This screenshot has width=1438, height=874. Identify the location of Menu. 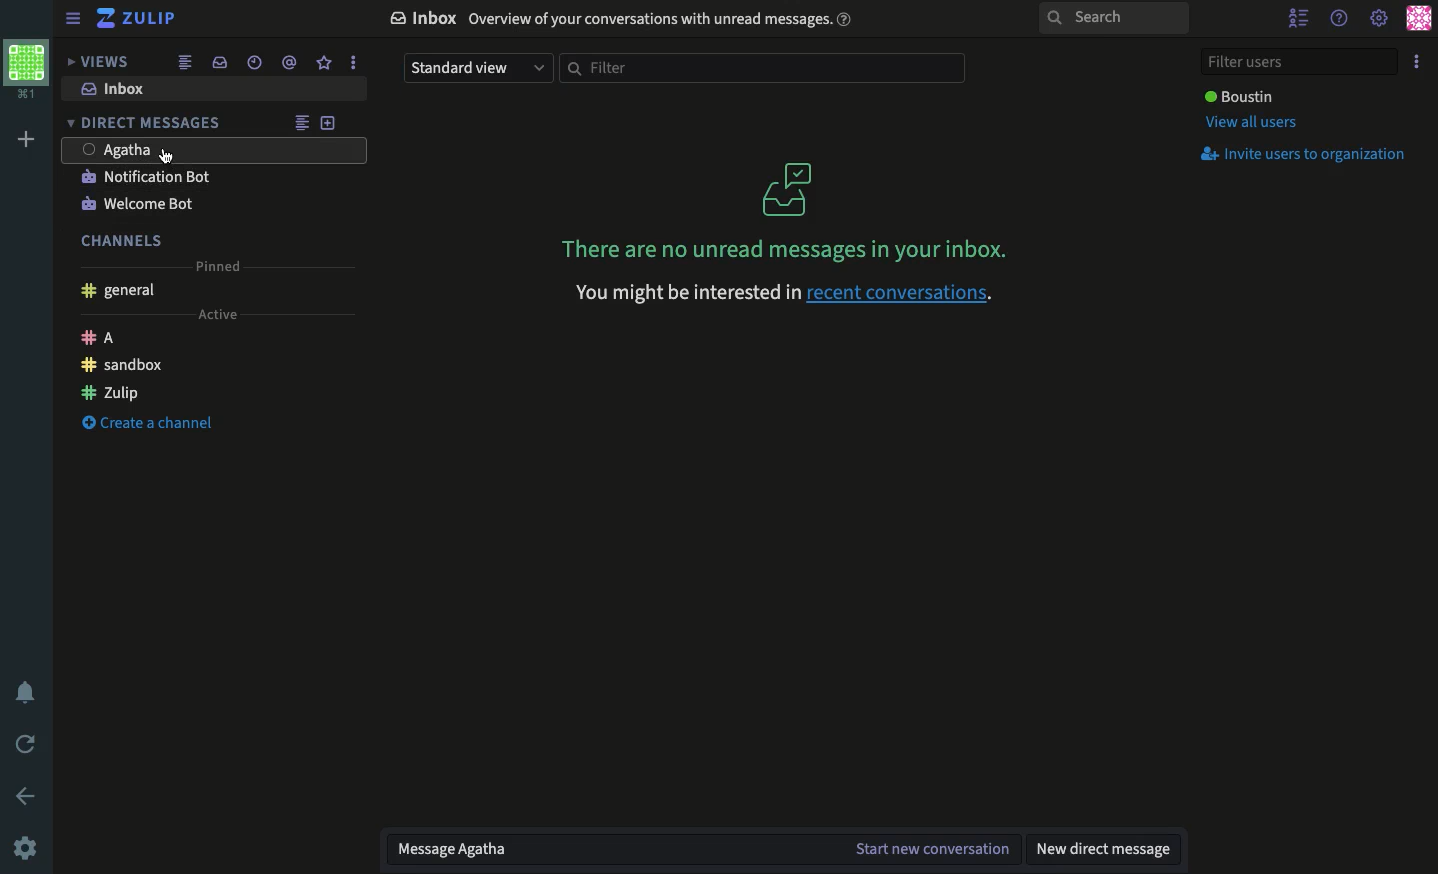
(72, 19).